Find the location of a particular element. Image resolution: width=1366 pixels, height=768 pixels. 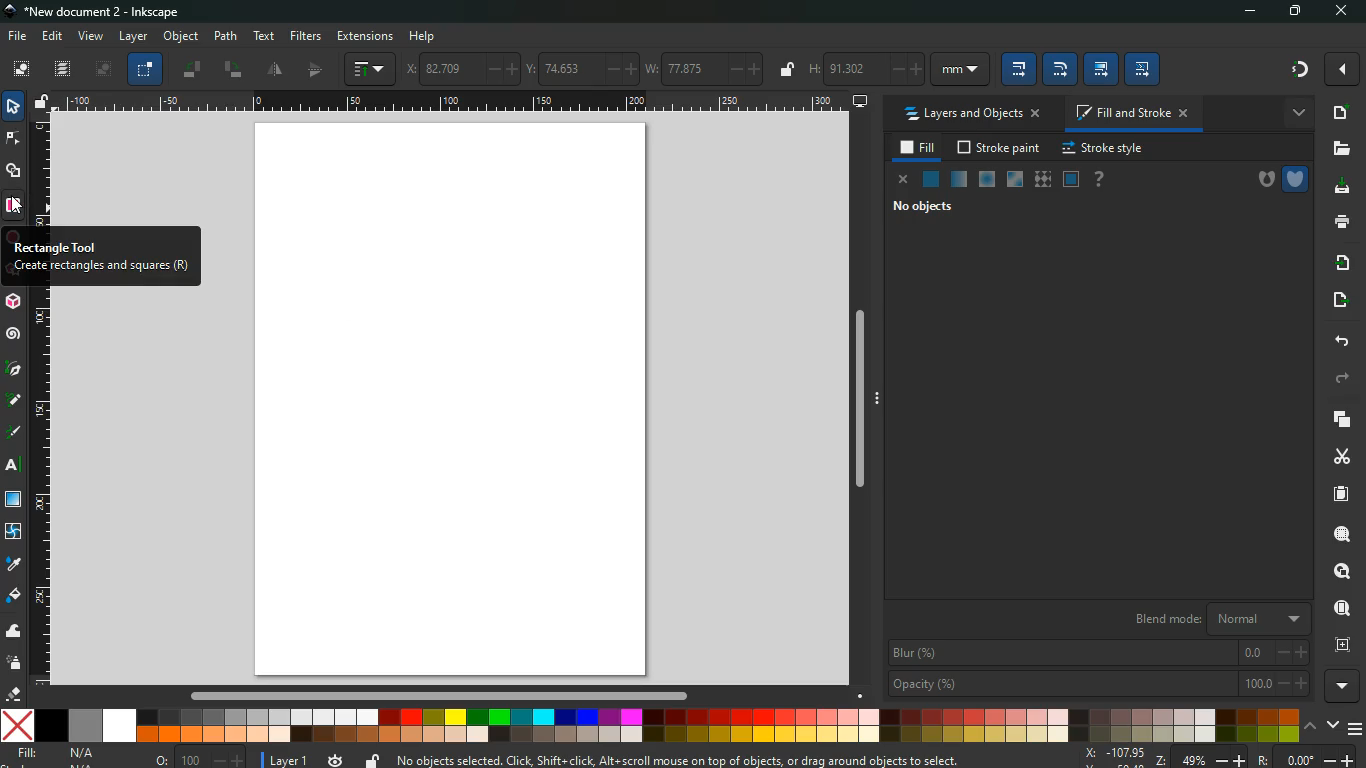

desktop is located at coordinates (853, 102).